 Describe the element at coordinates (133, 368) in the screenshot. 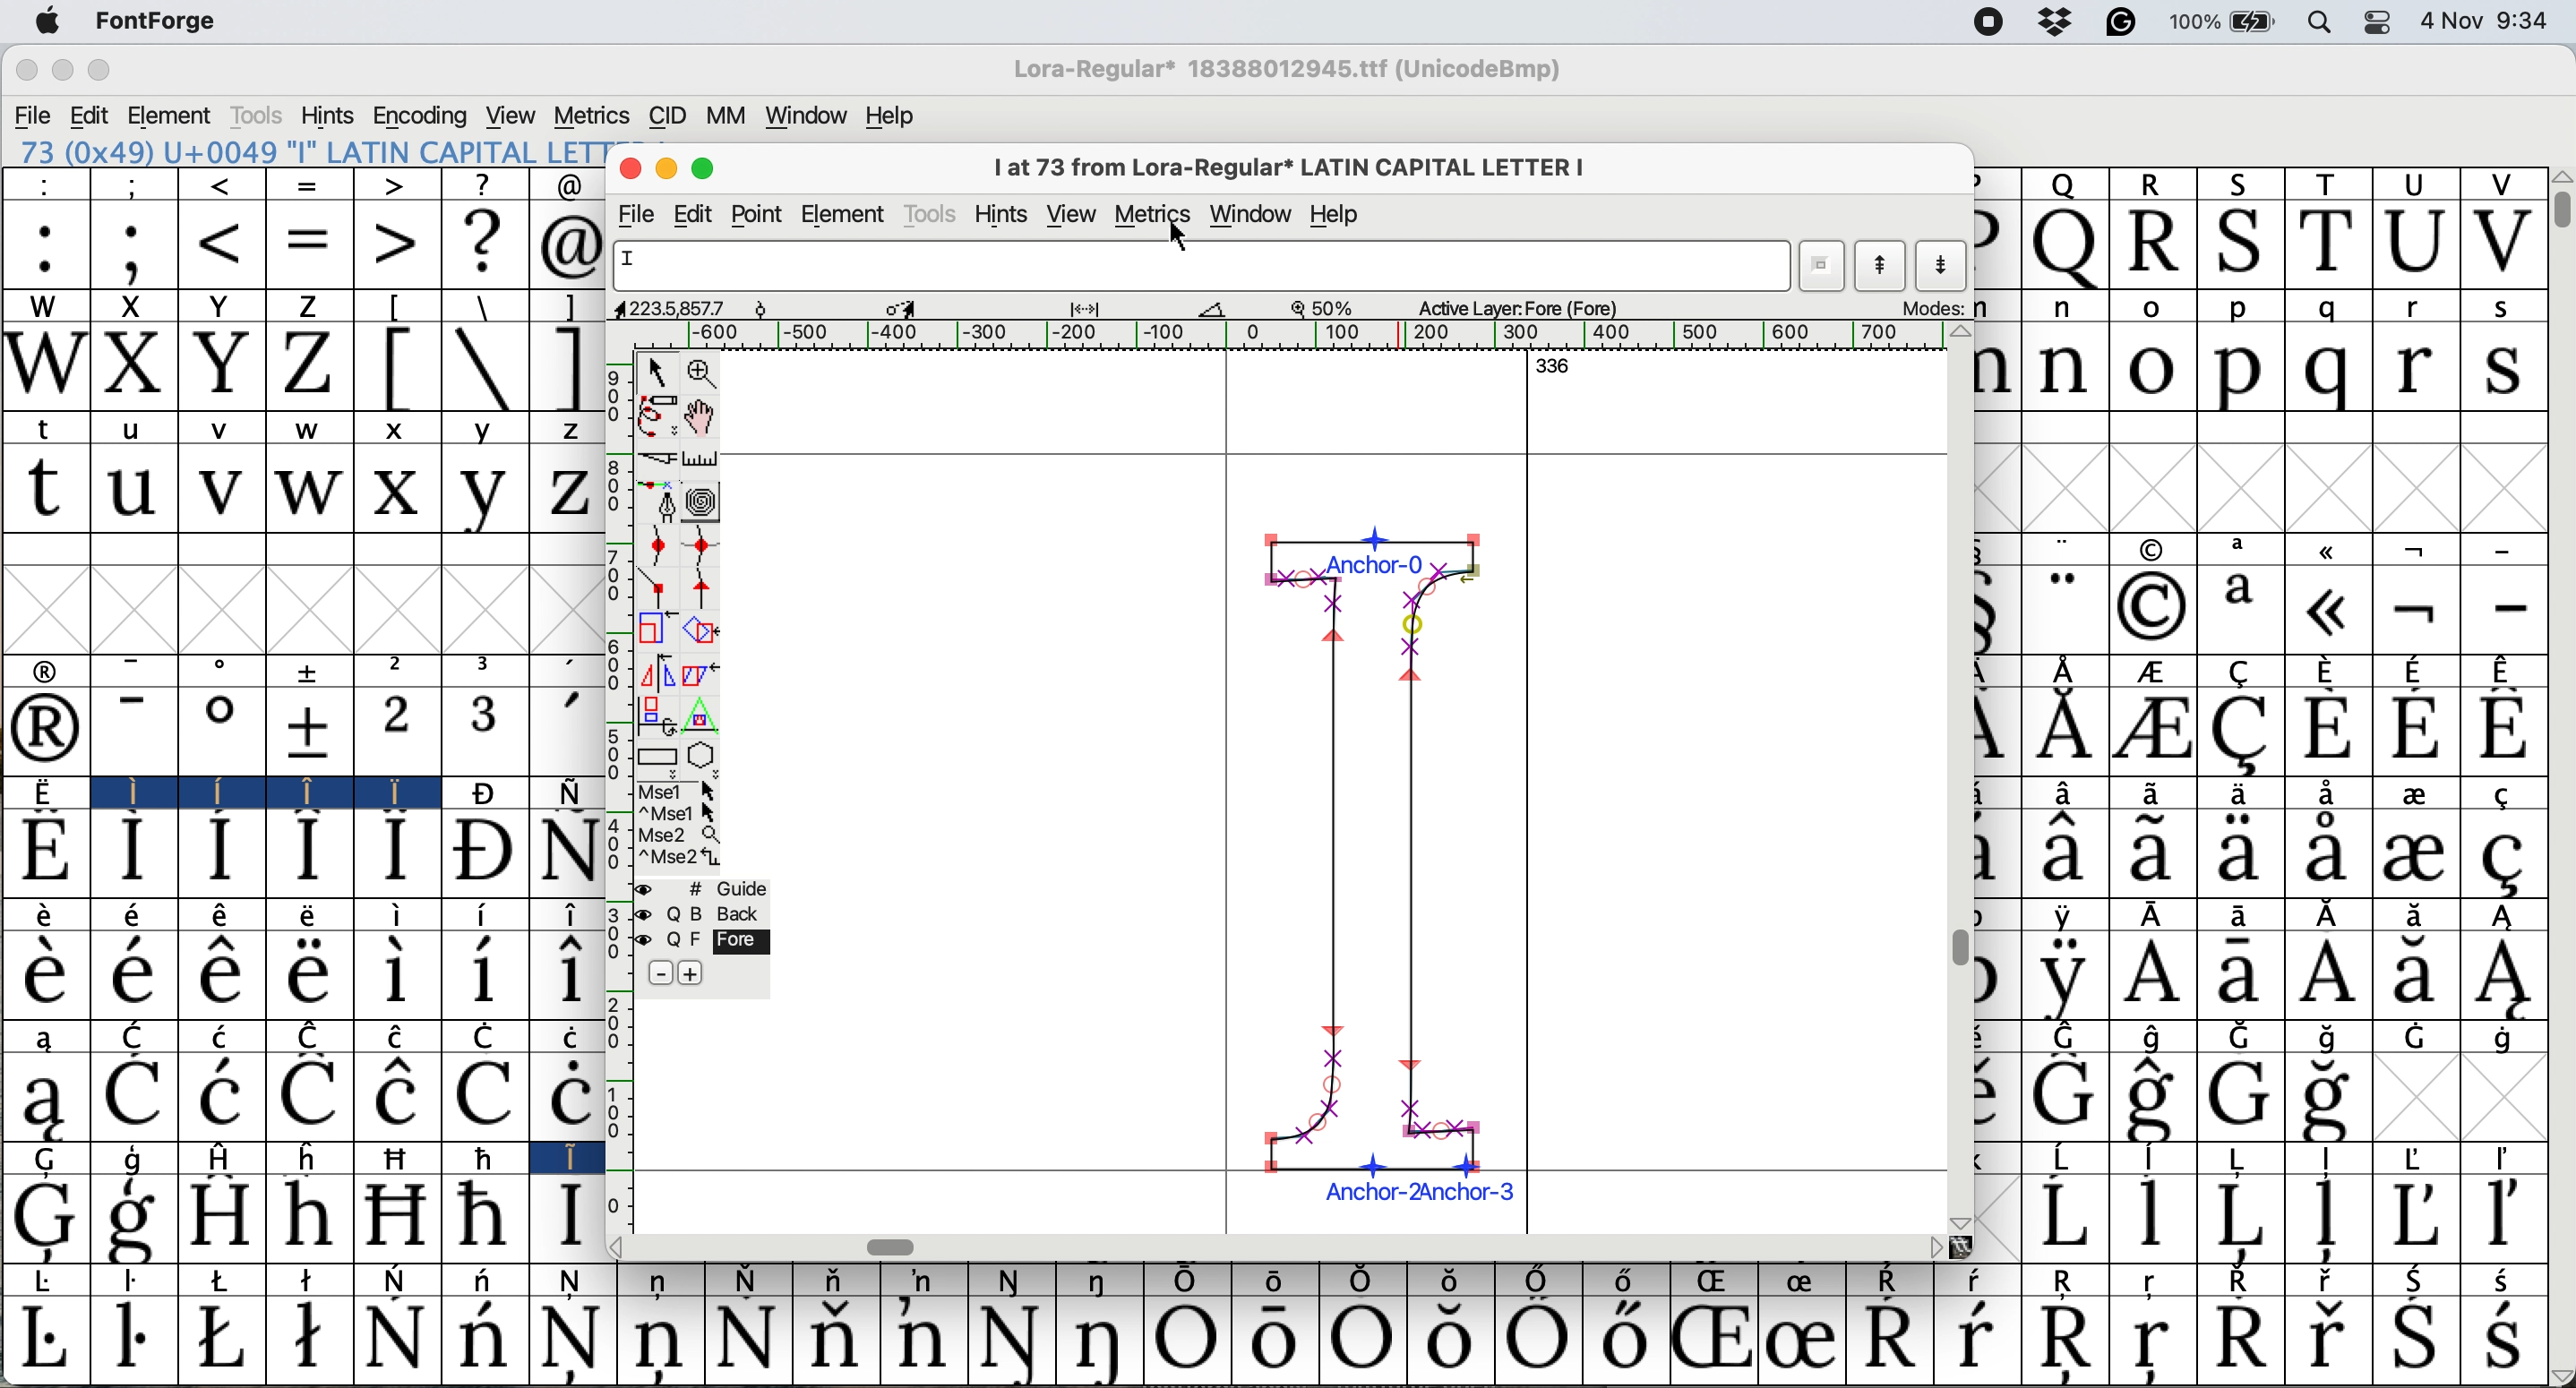

I see `X` at that location.